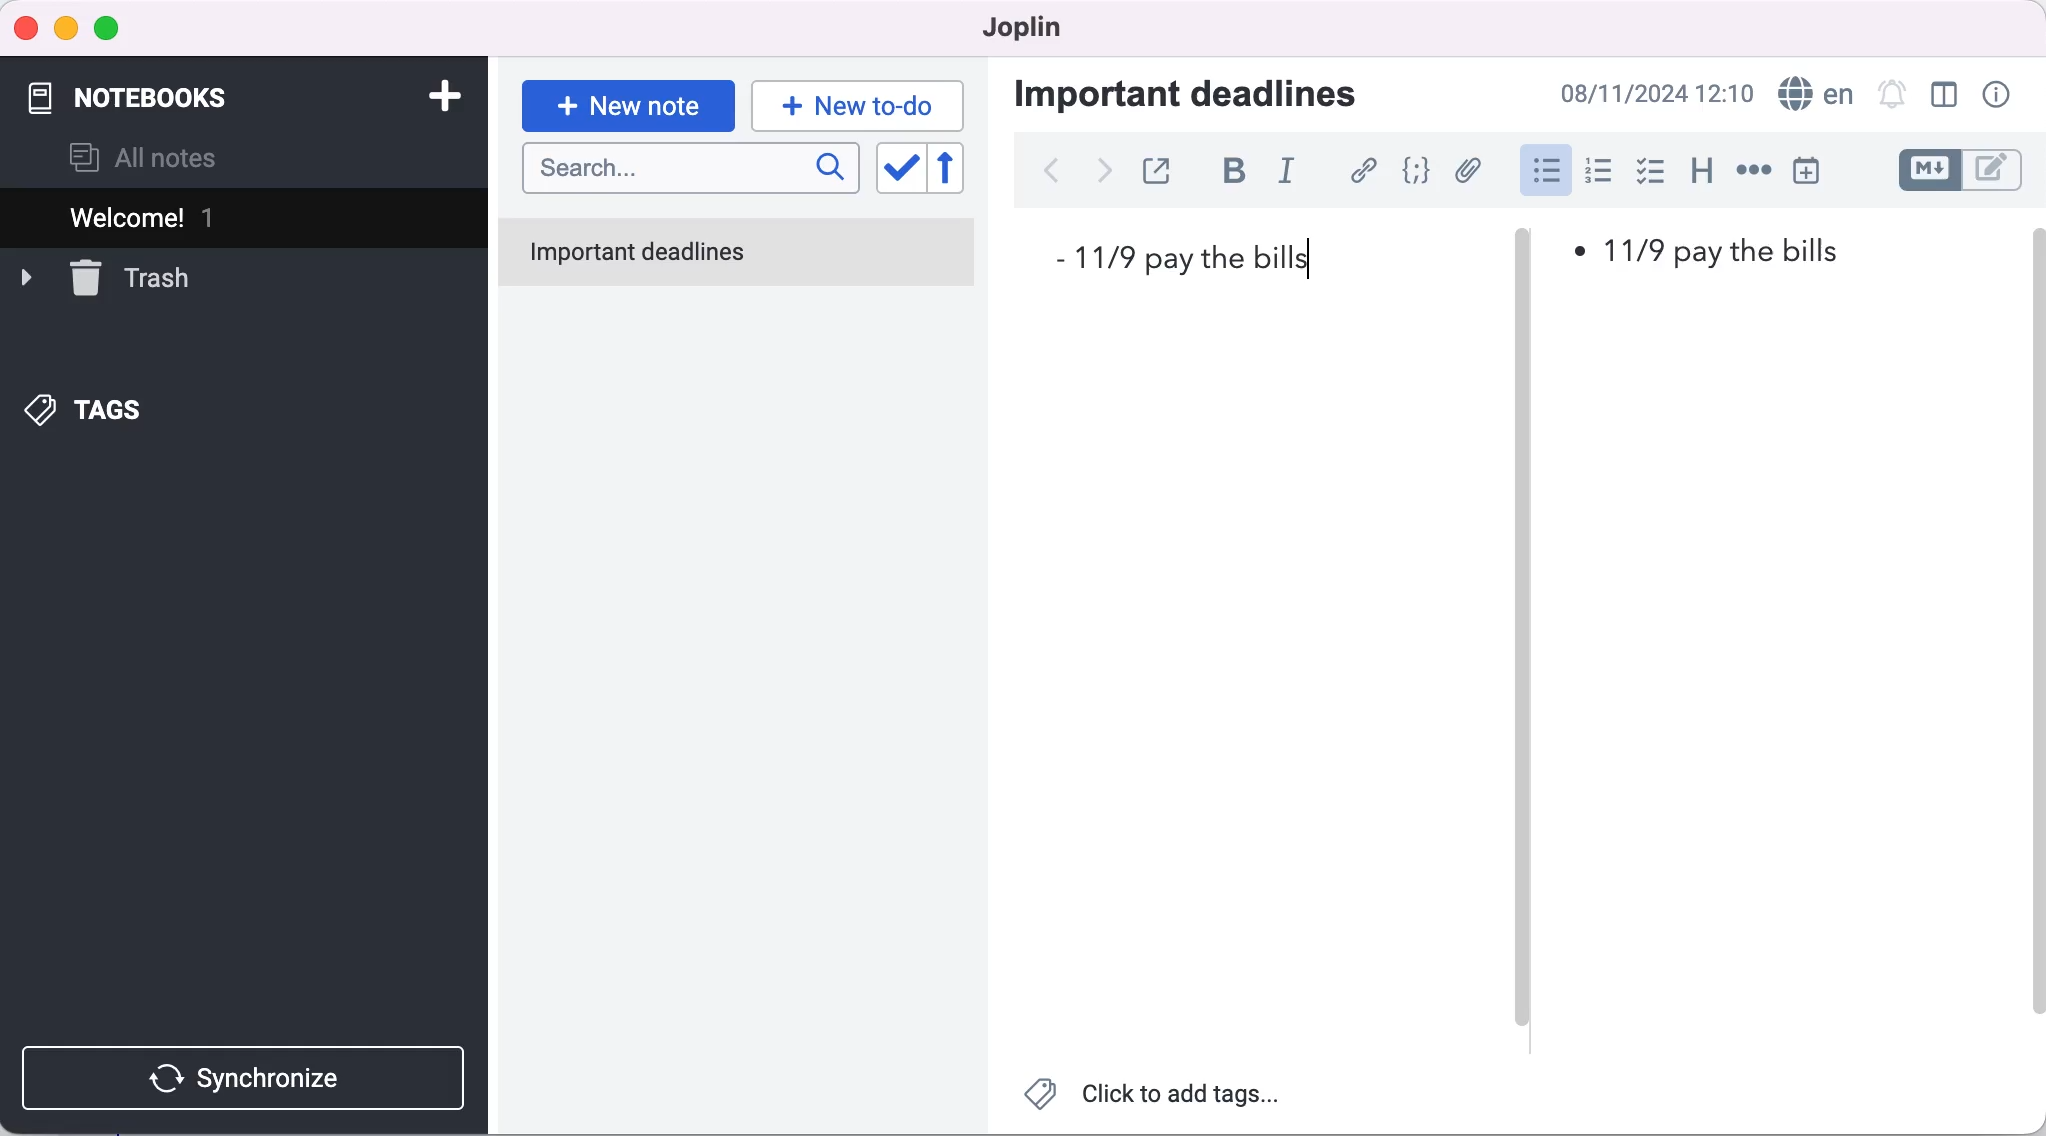 This screenshot has width=2046, height=1136. I want to click on attach file, so click(1467, 171).